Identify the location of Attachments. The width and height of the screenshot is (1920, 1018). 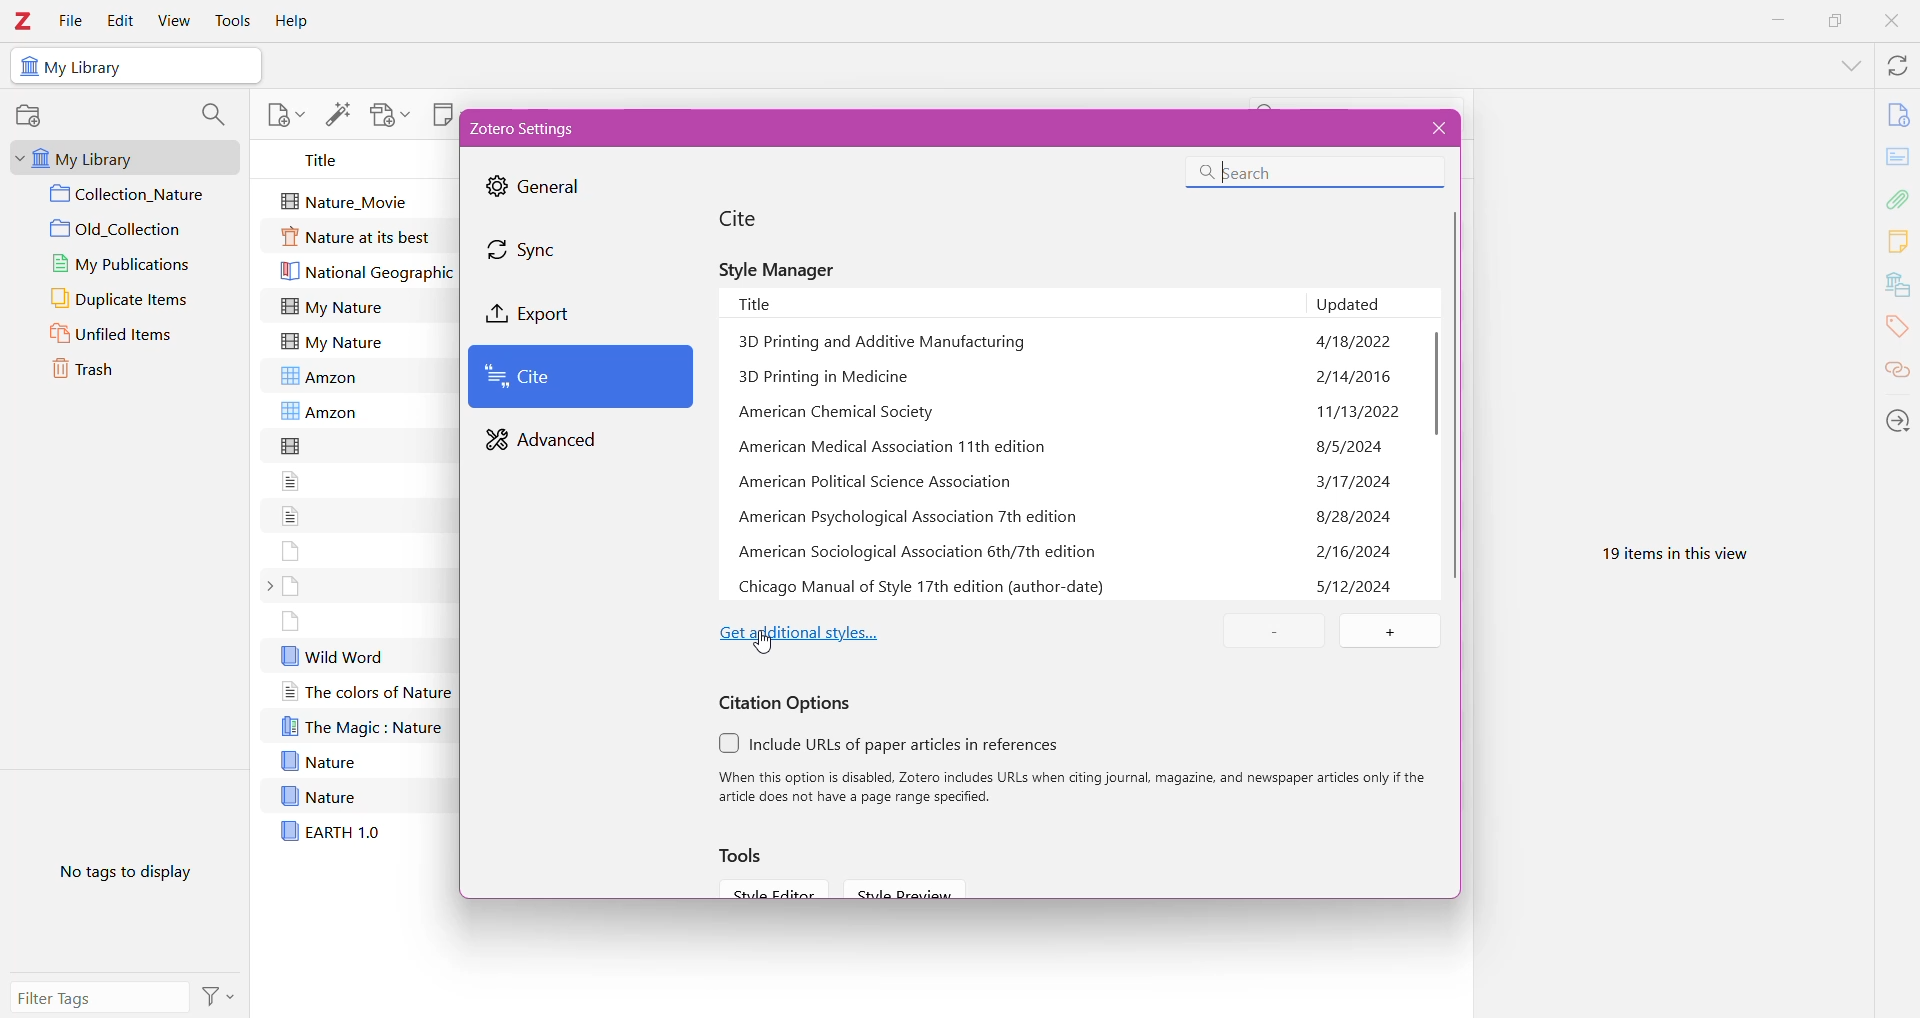
(1900, 198).